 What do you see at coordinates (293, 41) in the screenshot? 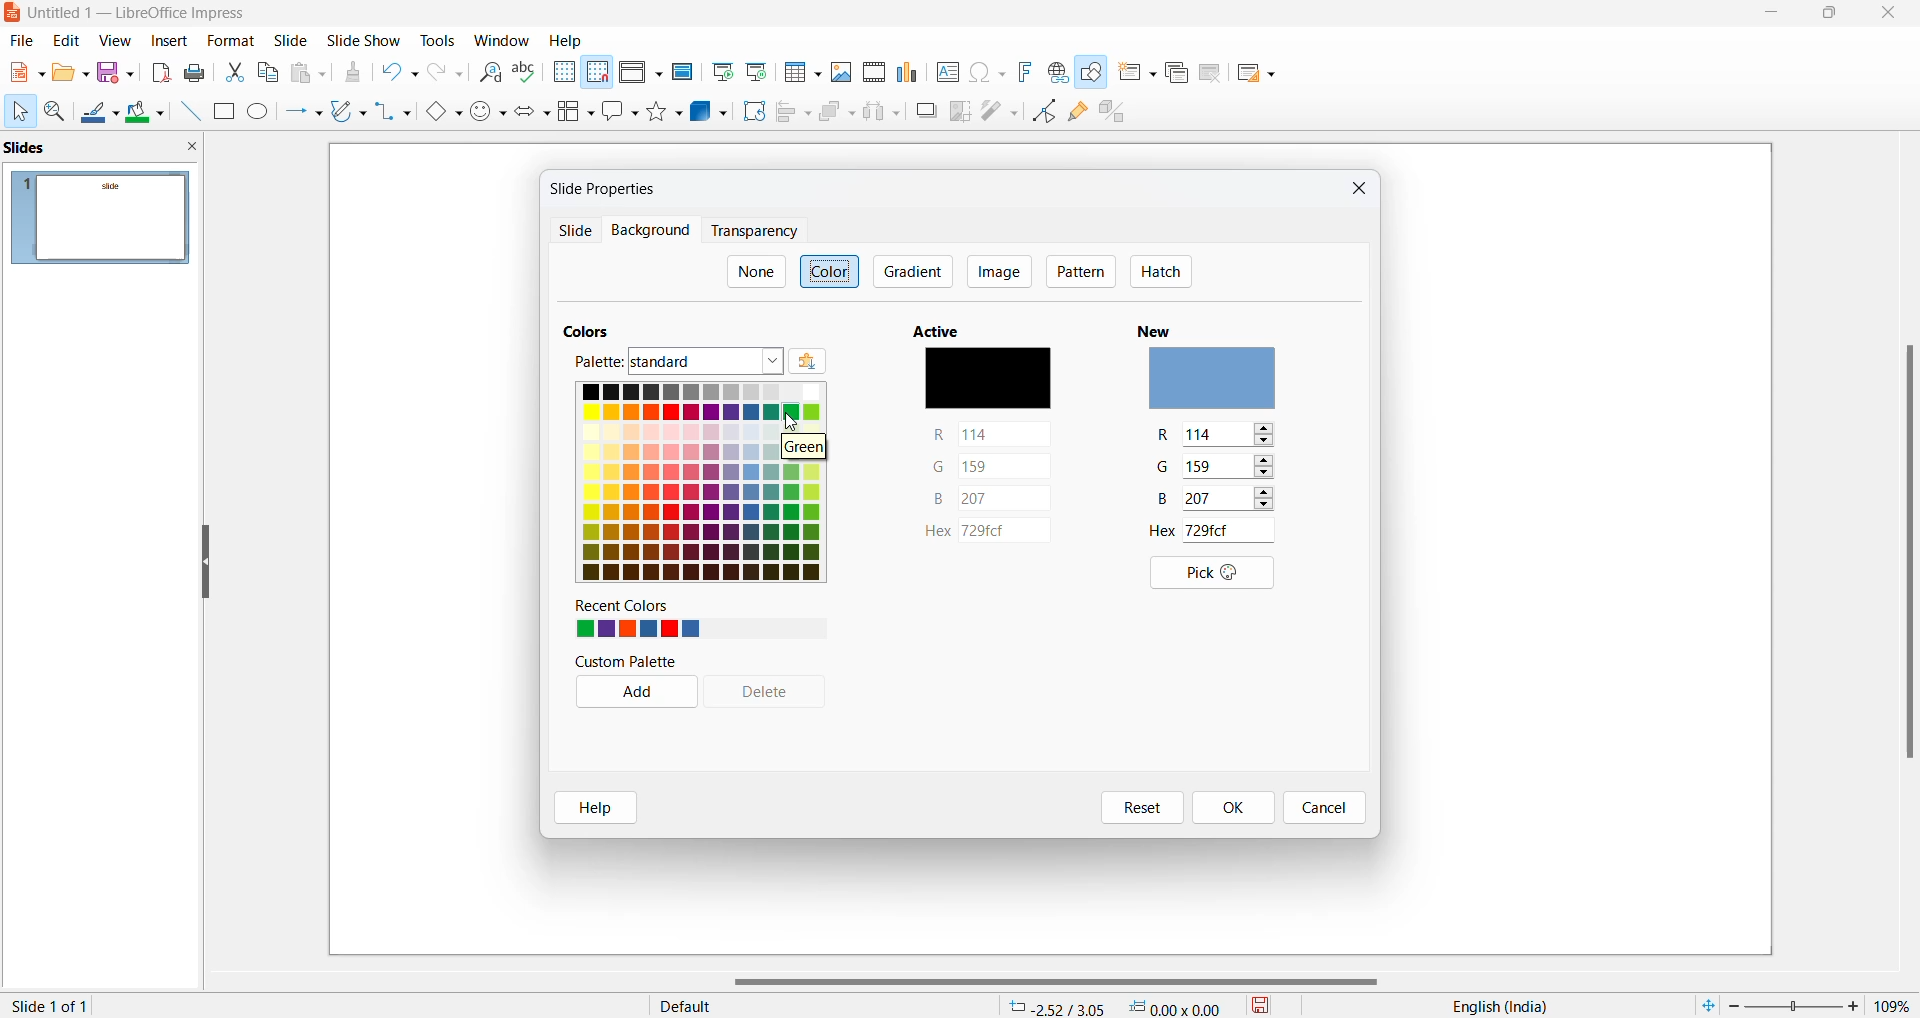
I see `slide` at bounding box center [293, 41].